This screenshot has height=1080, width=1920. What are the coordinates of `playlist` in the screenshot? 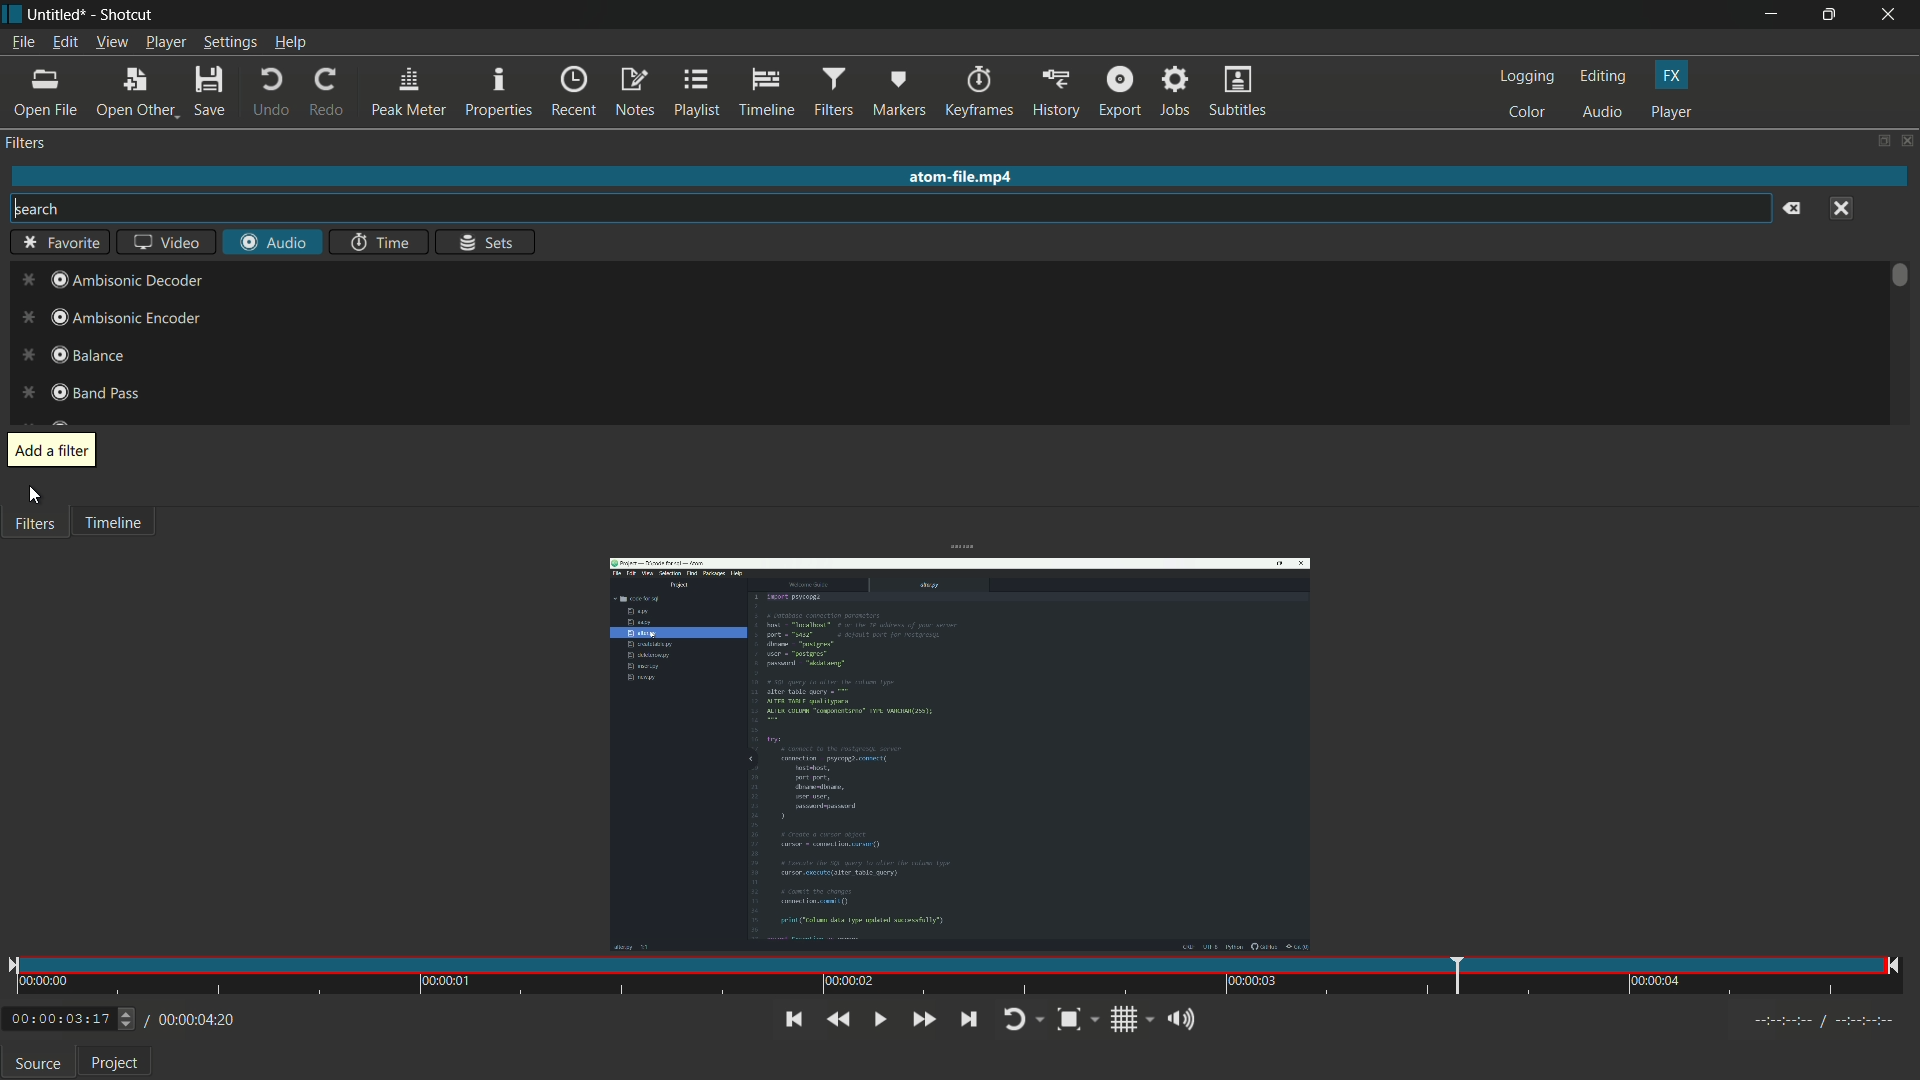 It's located at (695, 93).